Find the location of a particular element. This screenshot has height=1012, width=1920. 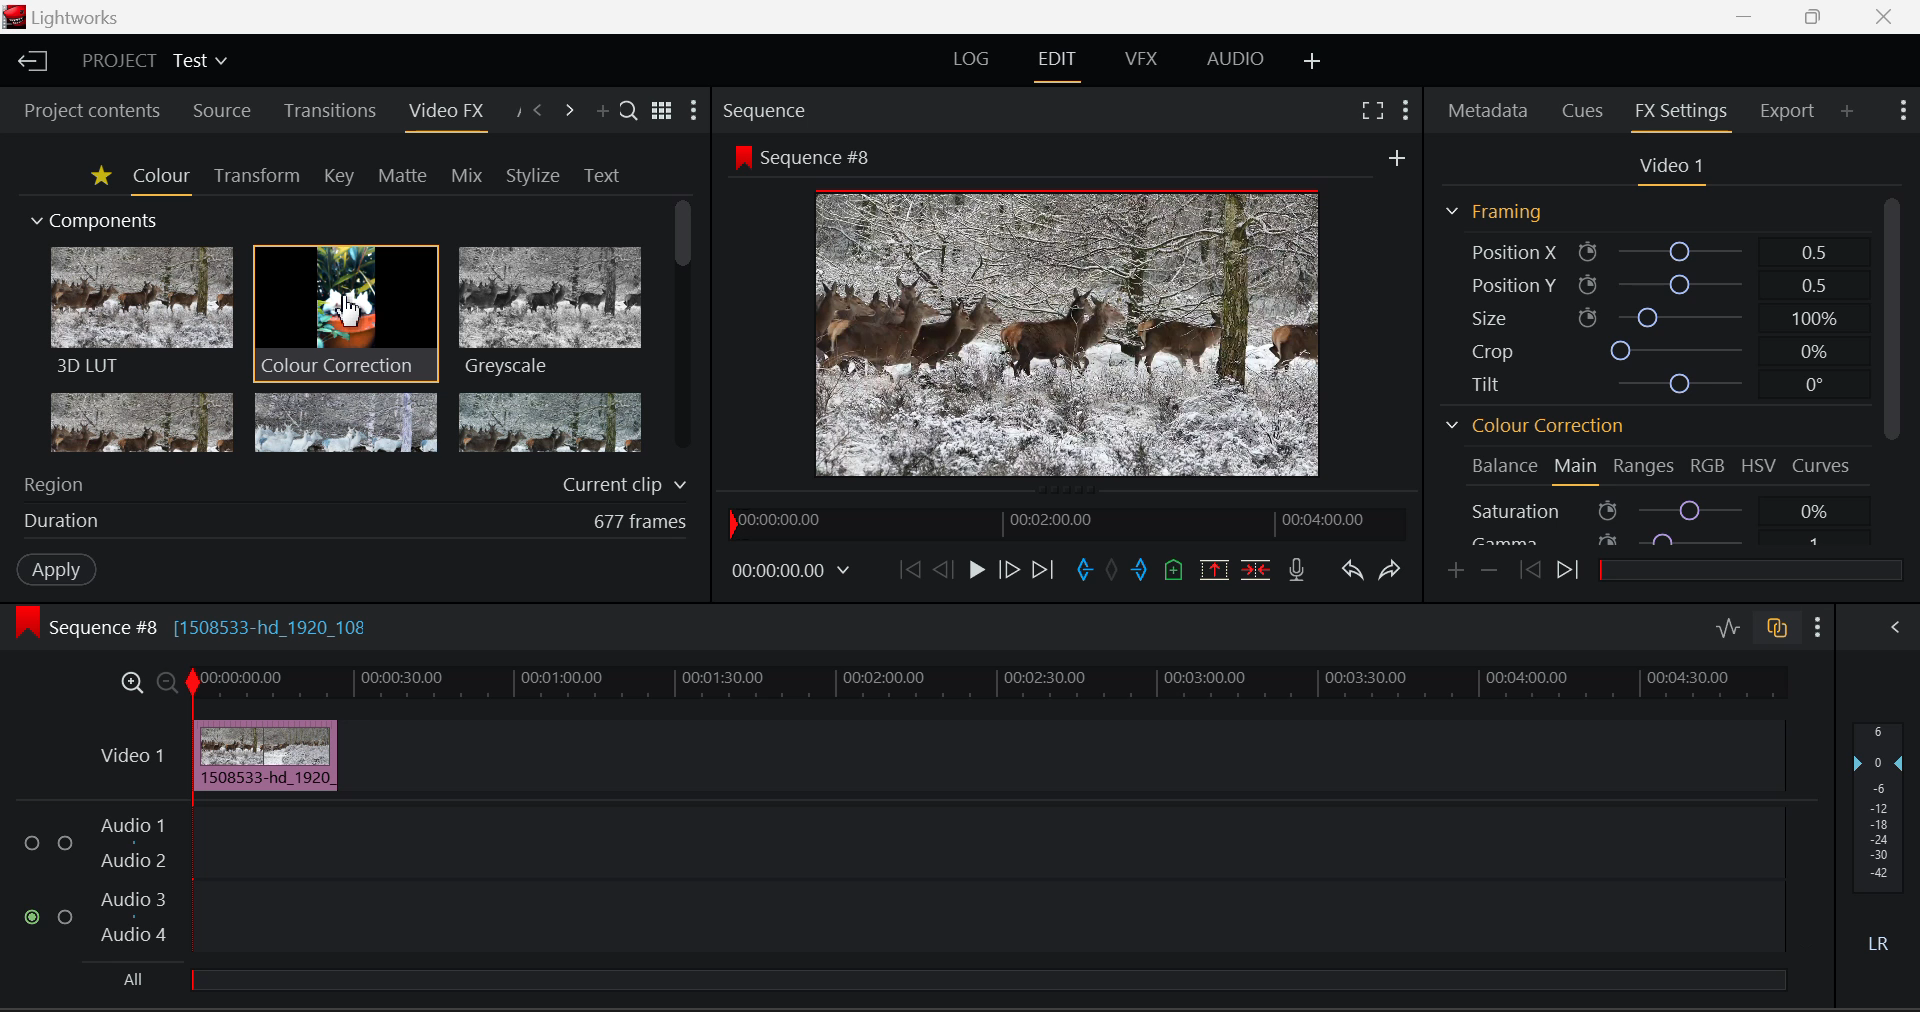

Sequence #8 Editing Section is located at coordinates (188, 626).